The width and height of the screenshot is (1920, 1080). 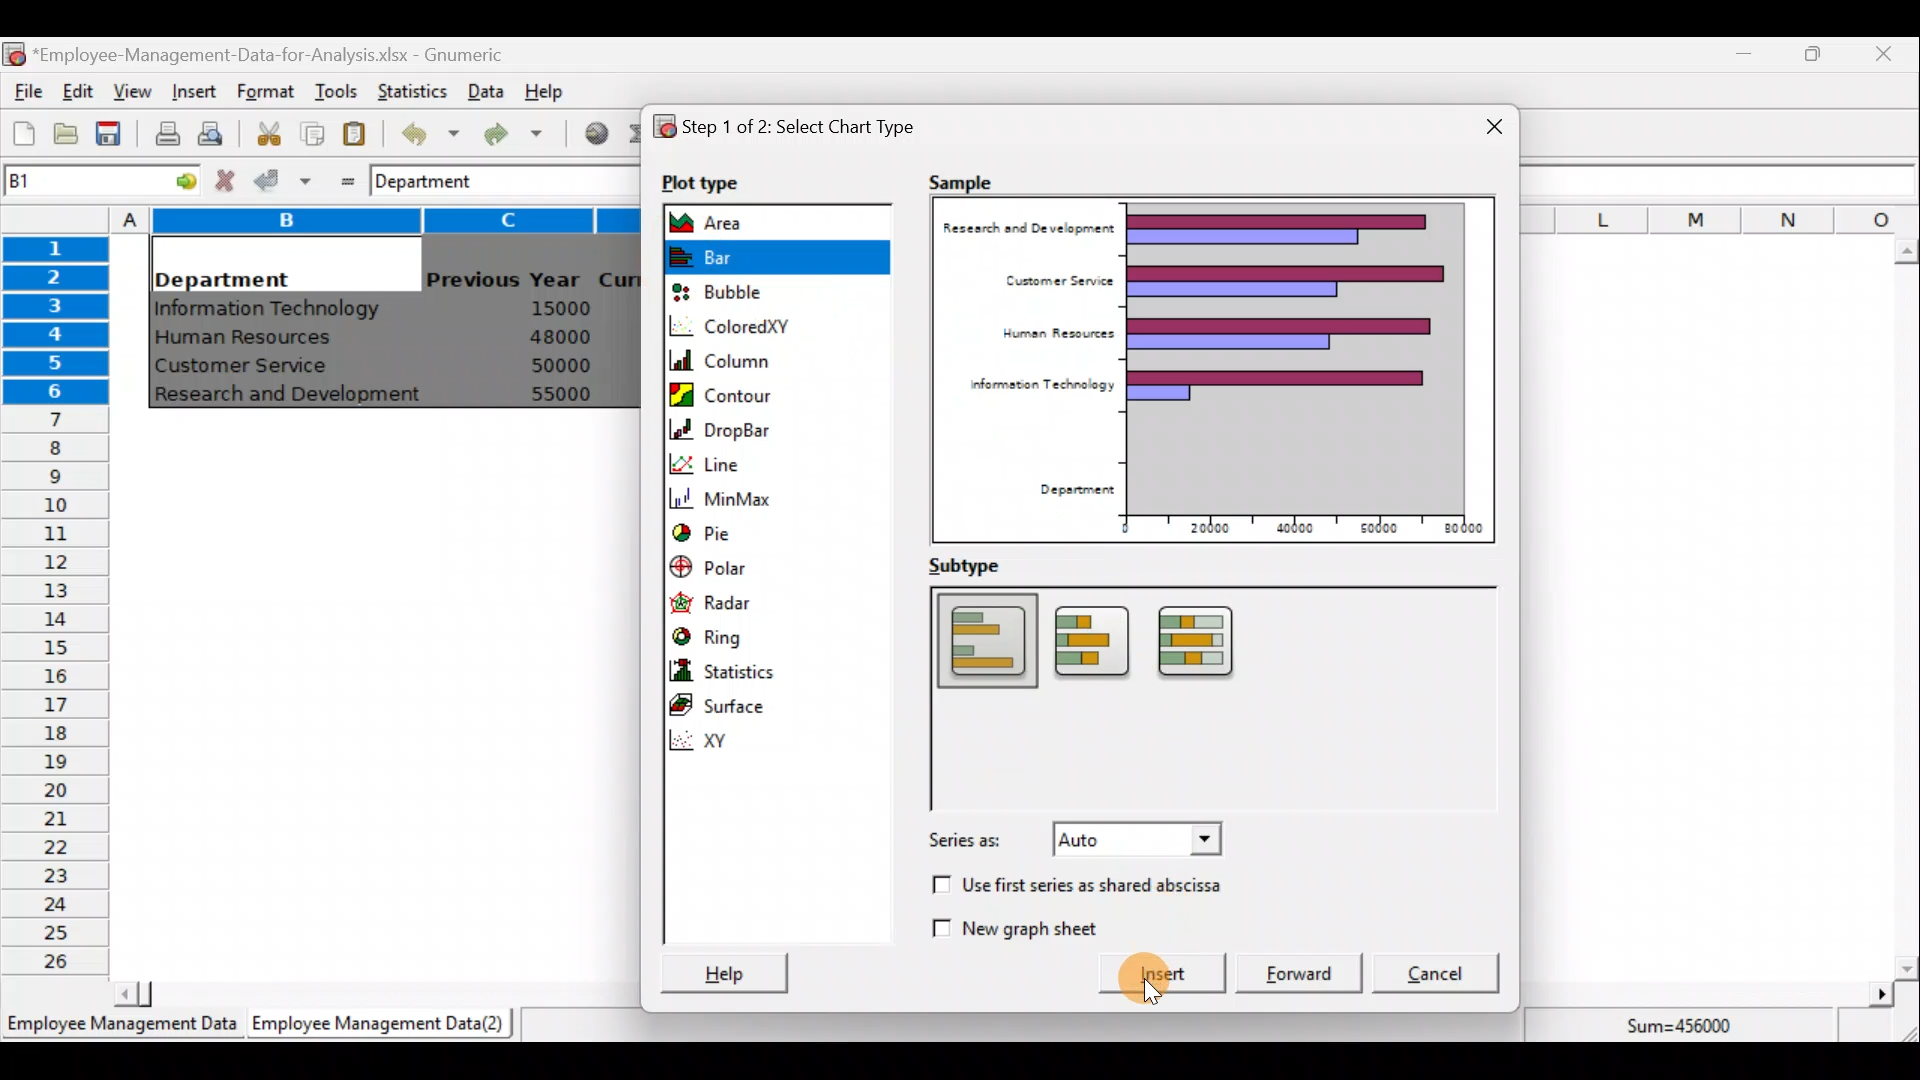 I want to click on Gnumeric logo, so click(x=14, y=56).